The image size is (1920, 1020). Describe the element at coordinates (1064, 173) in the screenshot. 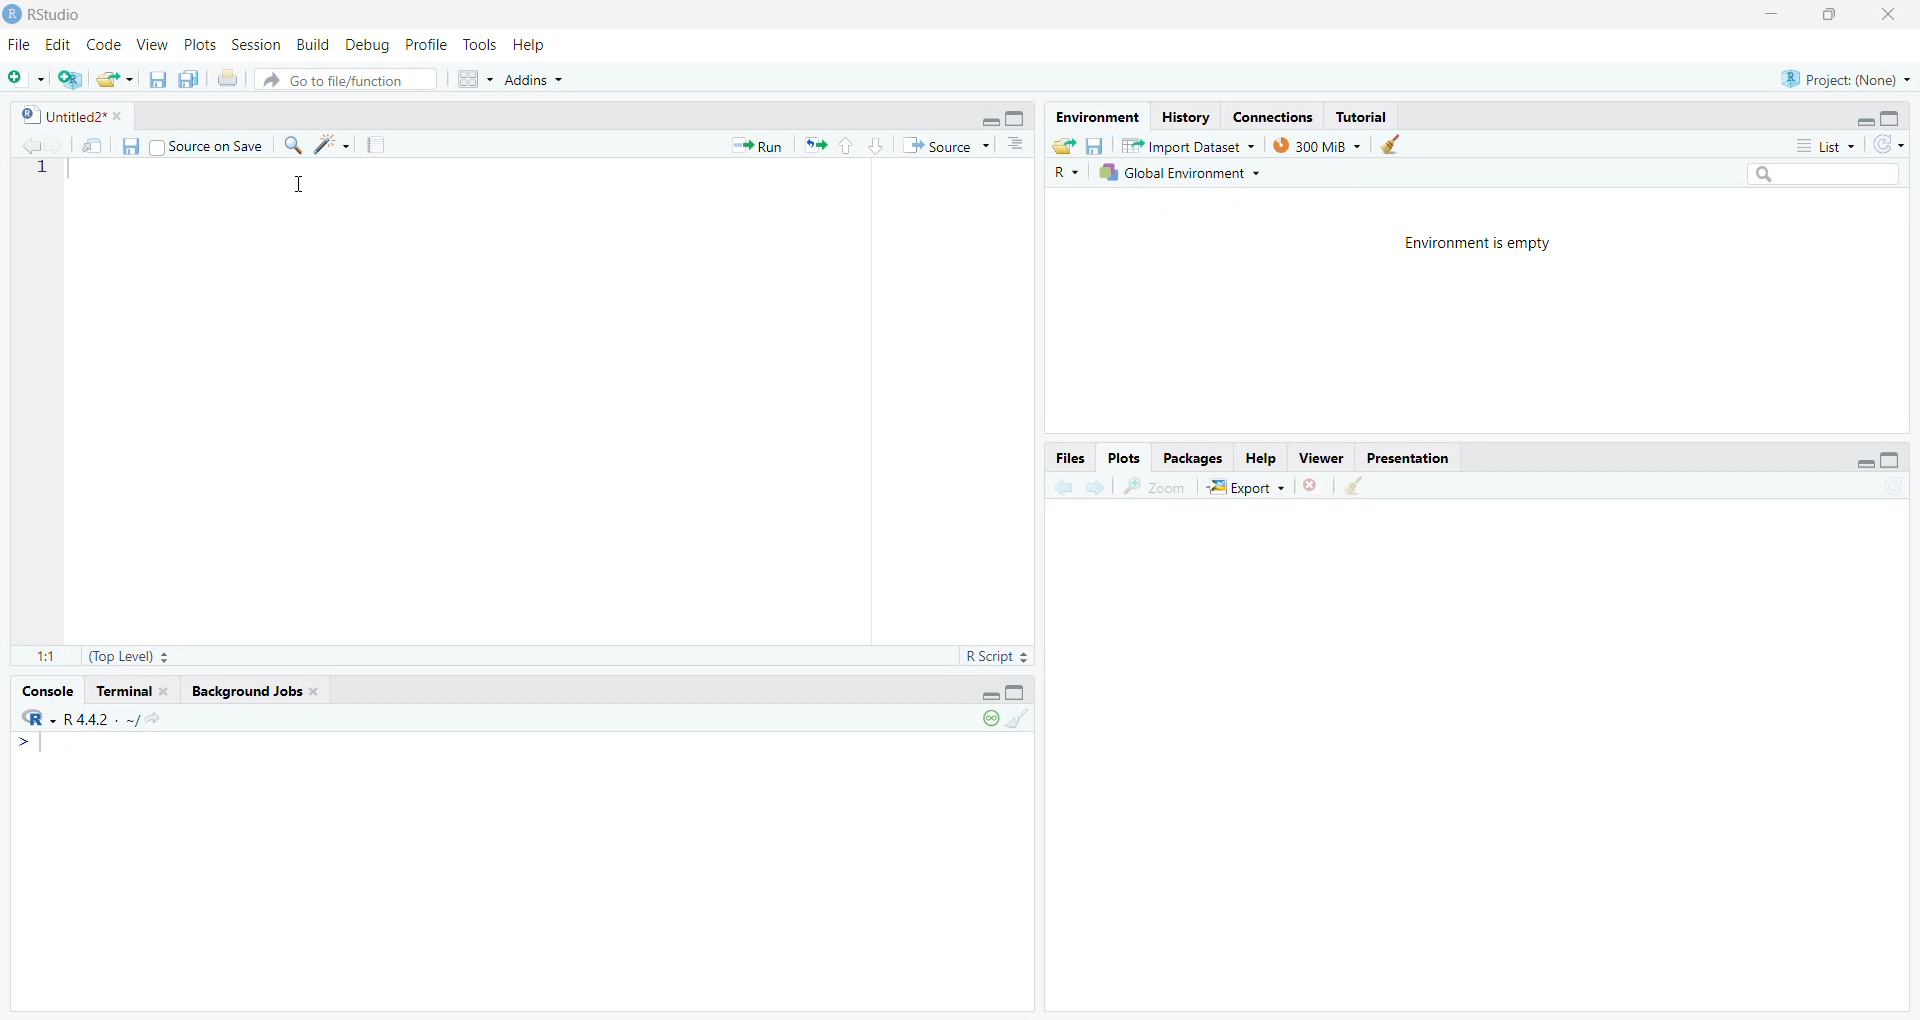

I see `R` at that location.